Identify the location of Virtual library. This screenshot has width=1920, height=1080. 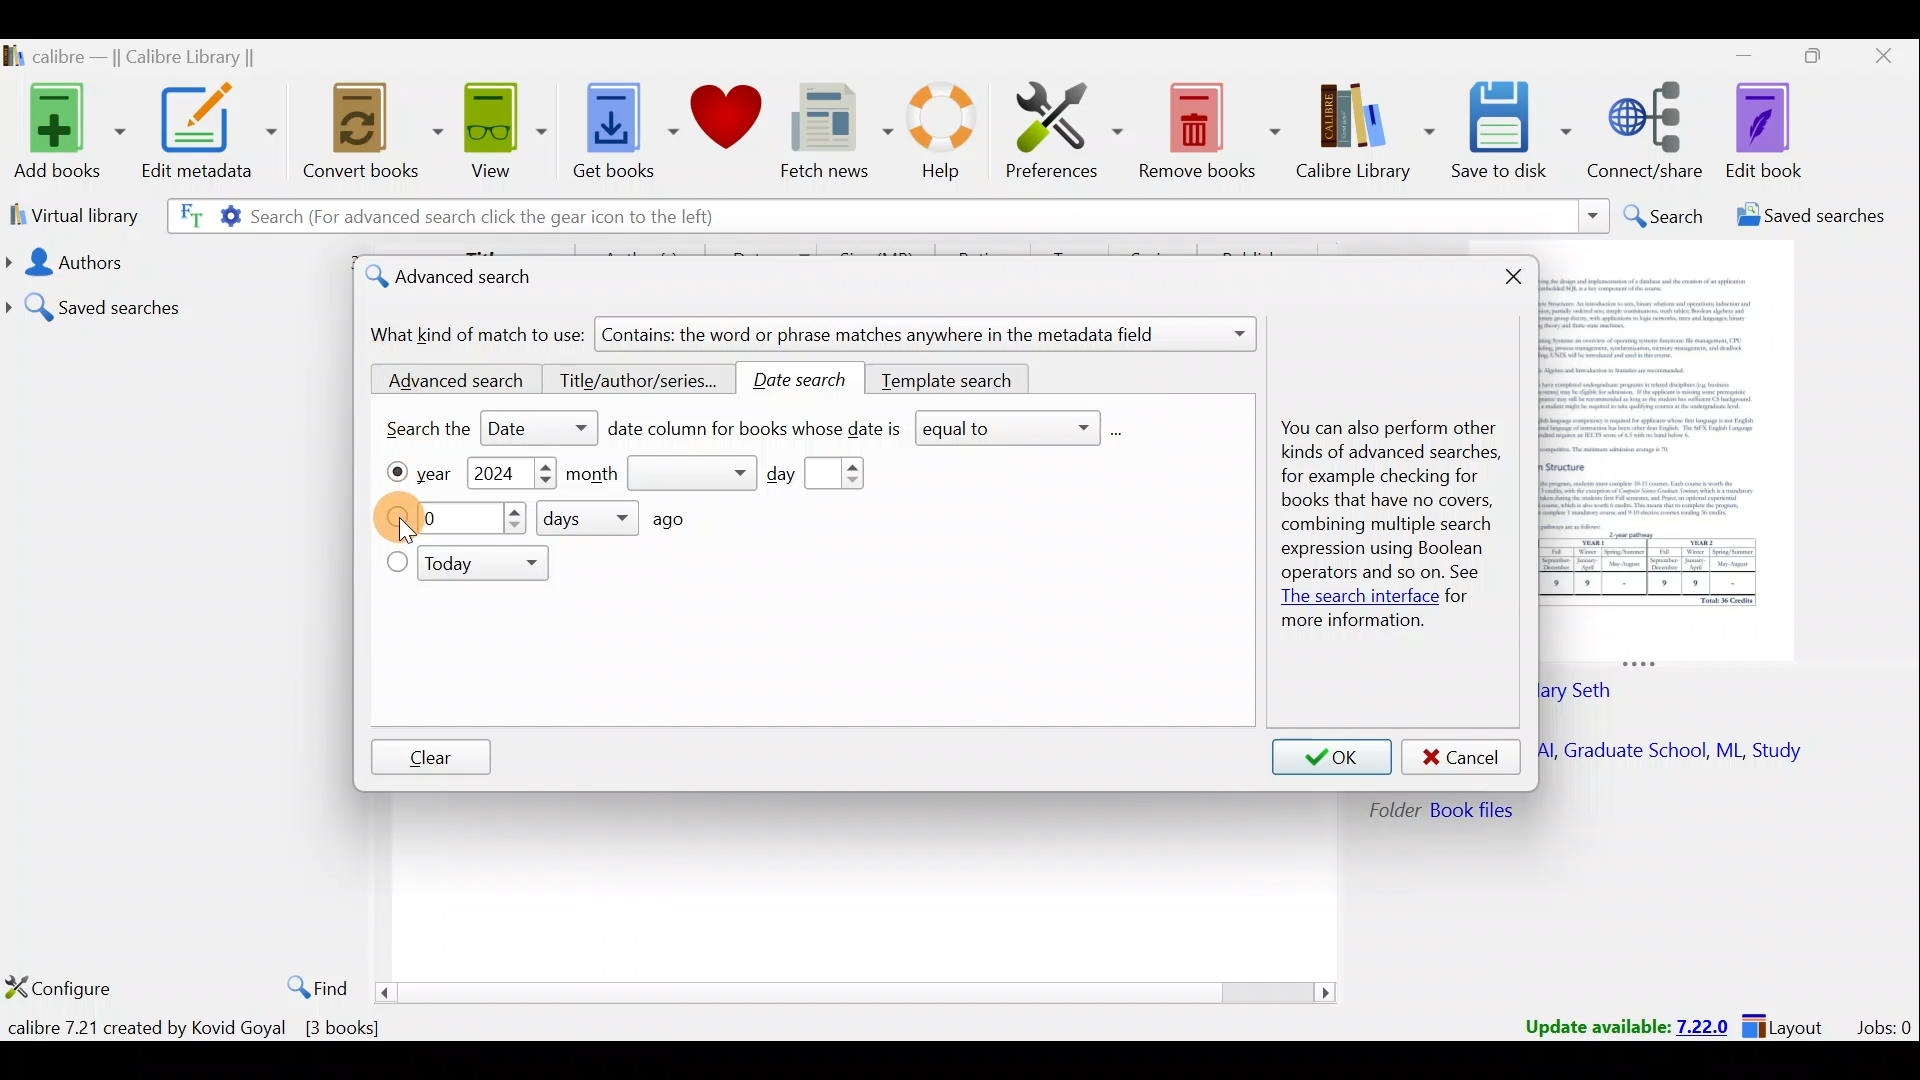
(68, 214).